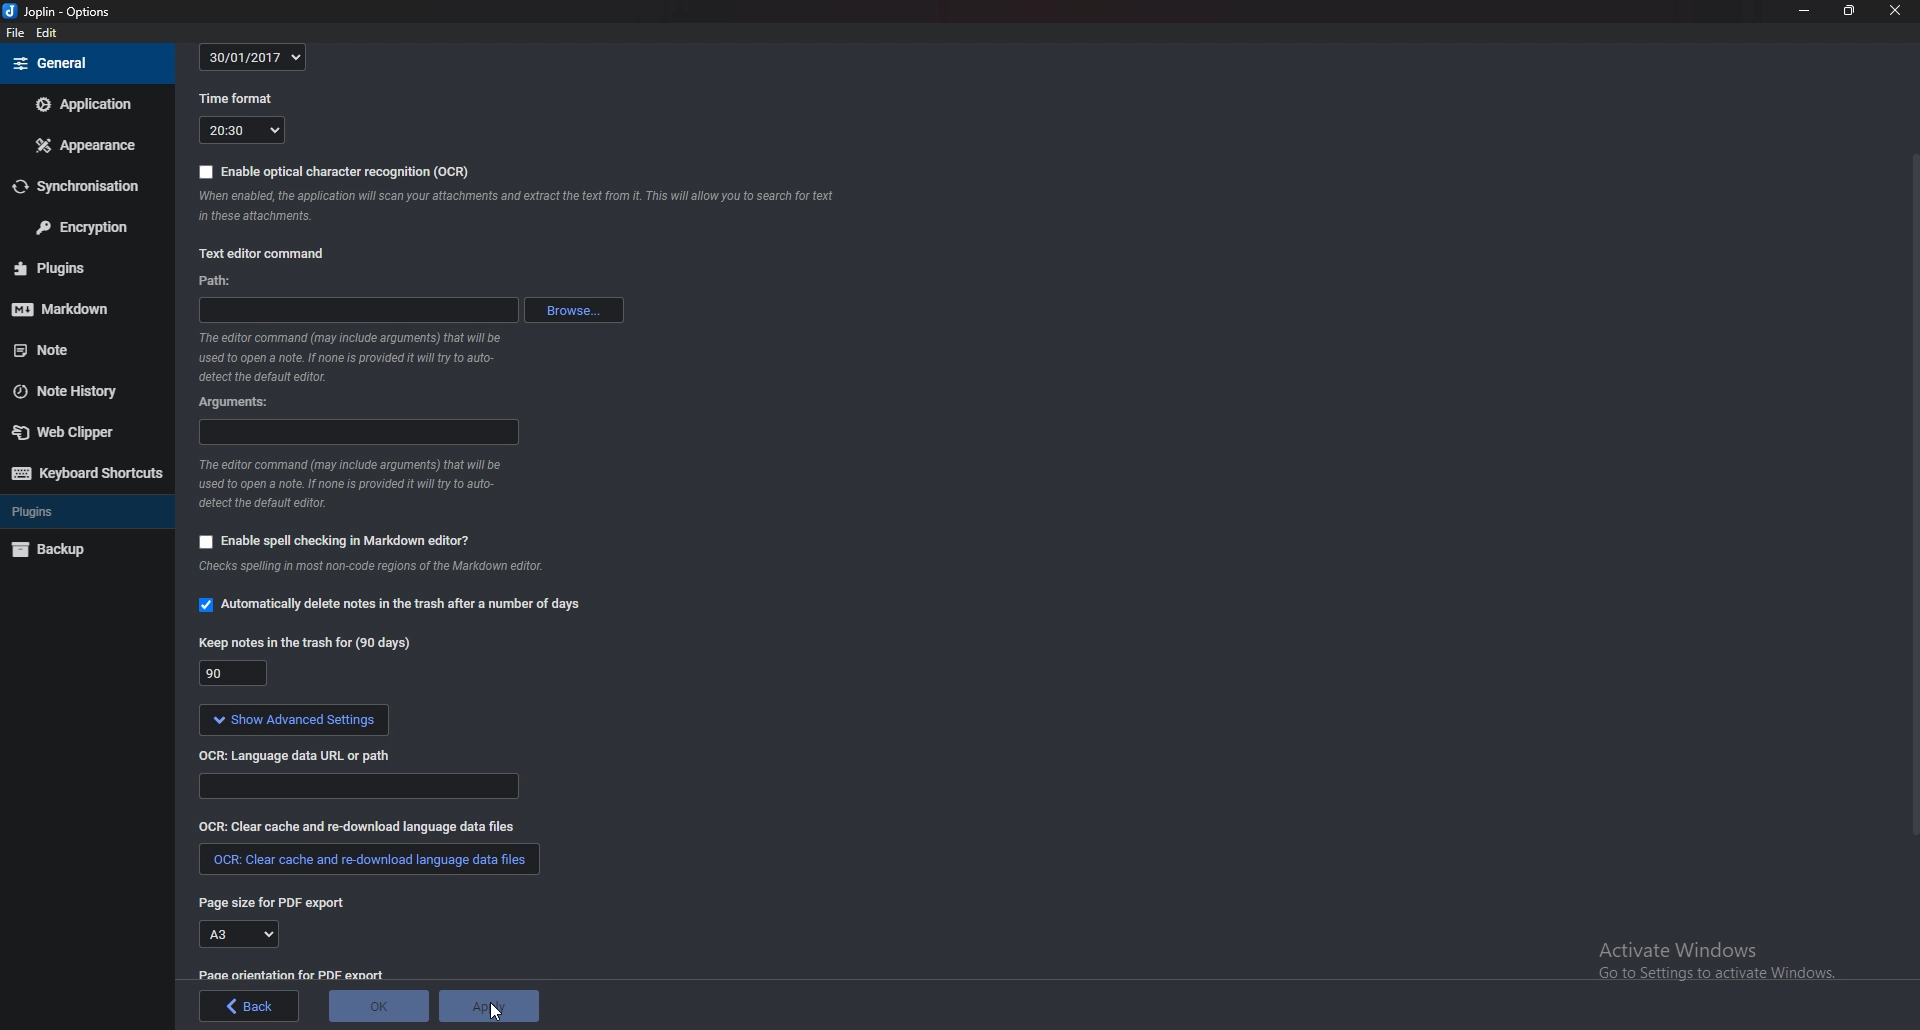 The image size is (1920, 1030). I want to click on Plugins, so click(70, 269).